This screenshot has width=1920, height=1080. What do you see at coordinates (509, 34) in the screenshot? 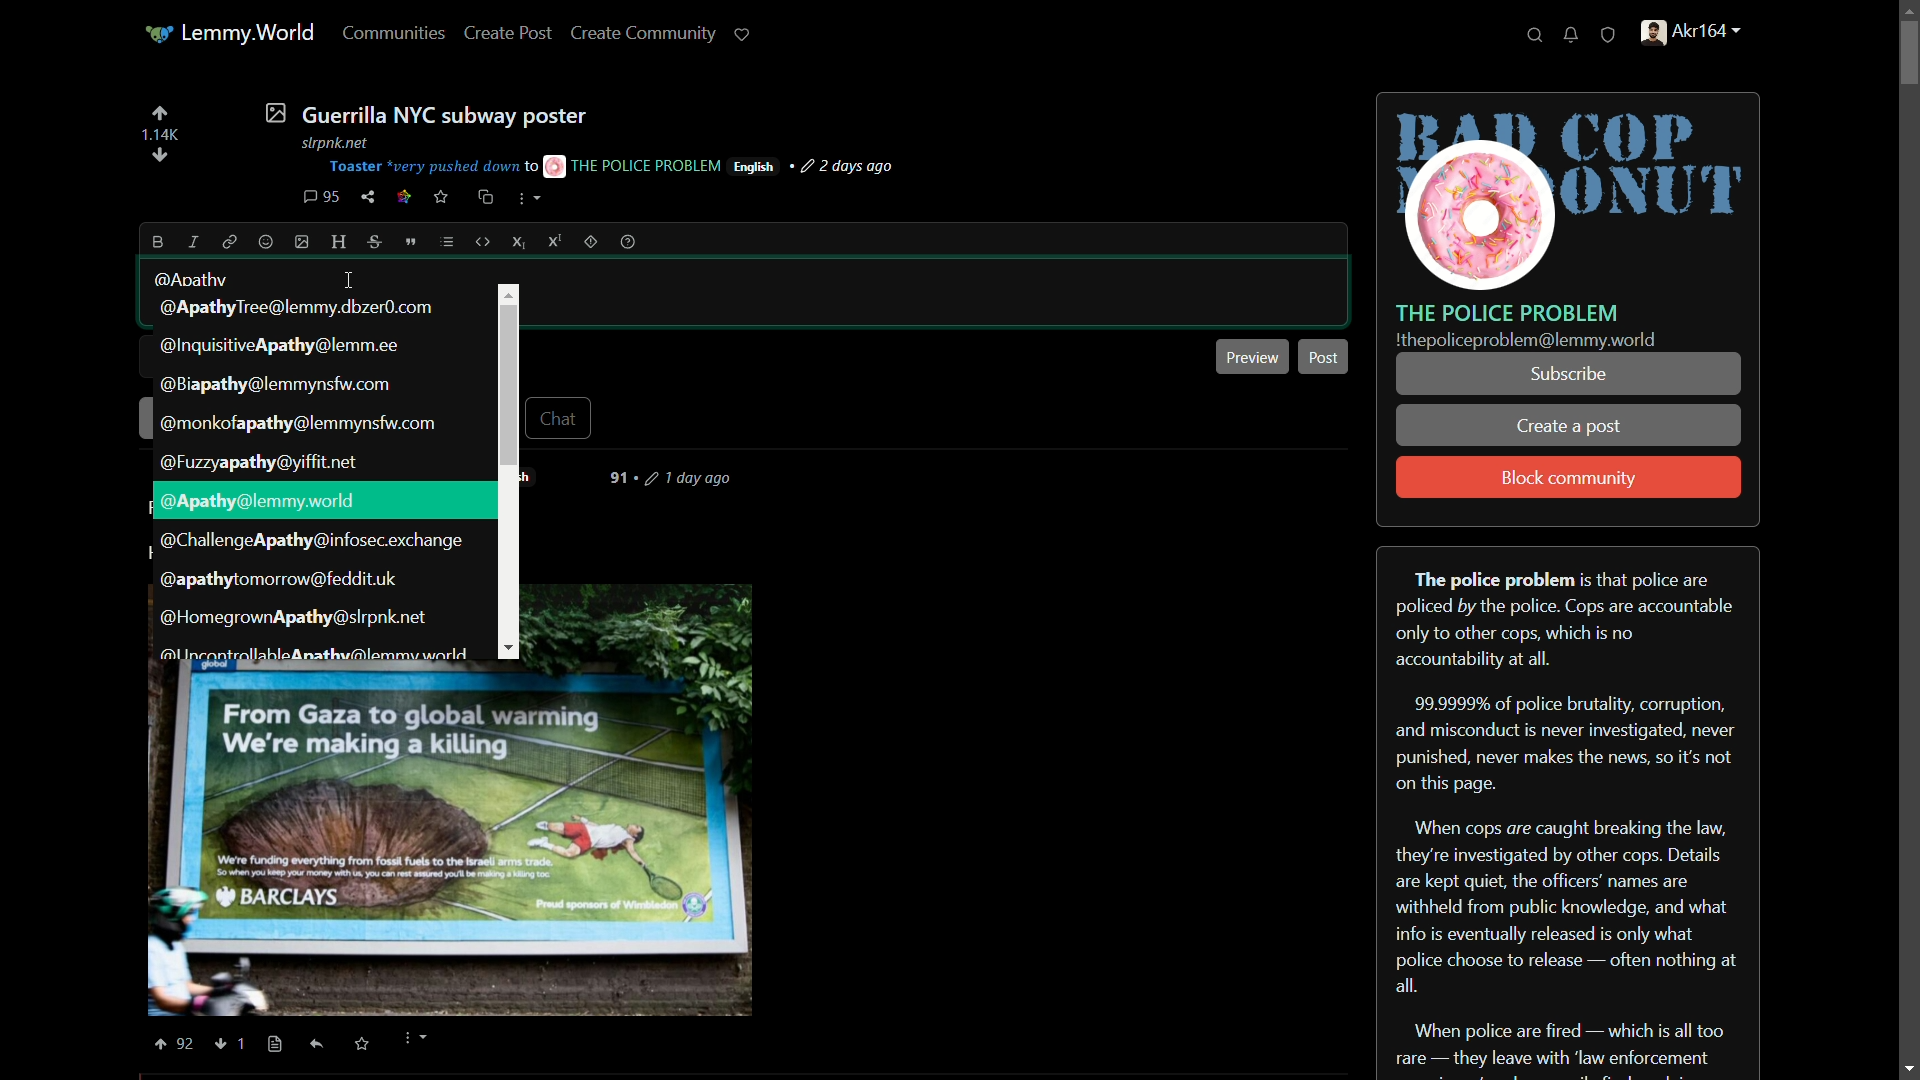
I see `create post ` at bounding box center [509, 34].